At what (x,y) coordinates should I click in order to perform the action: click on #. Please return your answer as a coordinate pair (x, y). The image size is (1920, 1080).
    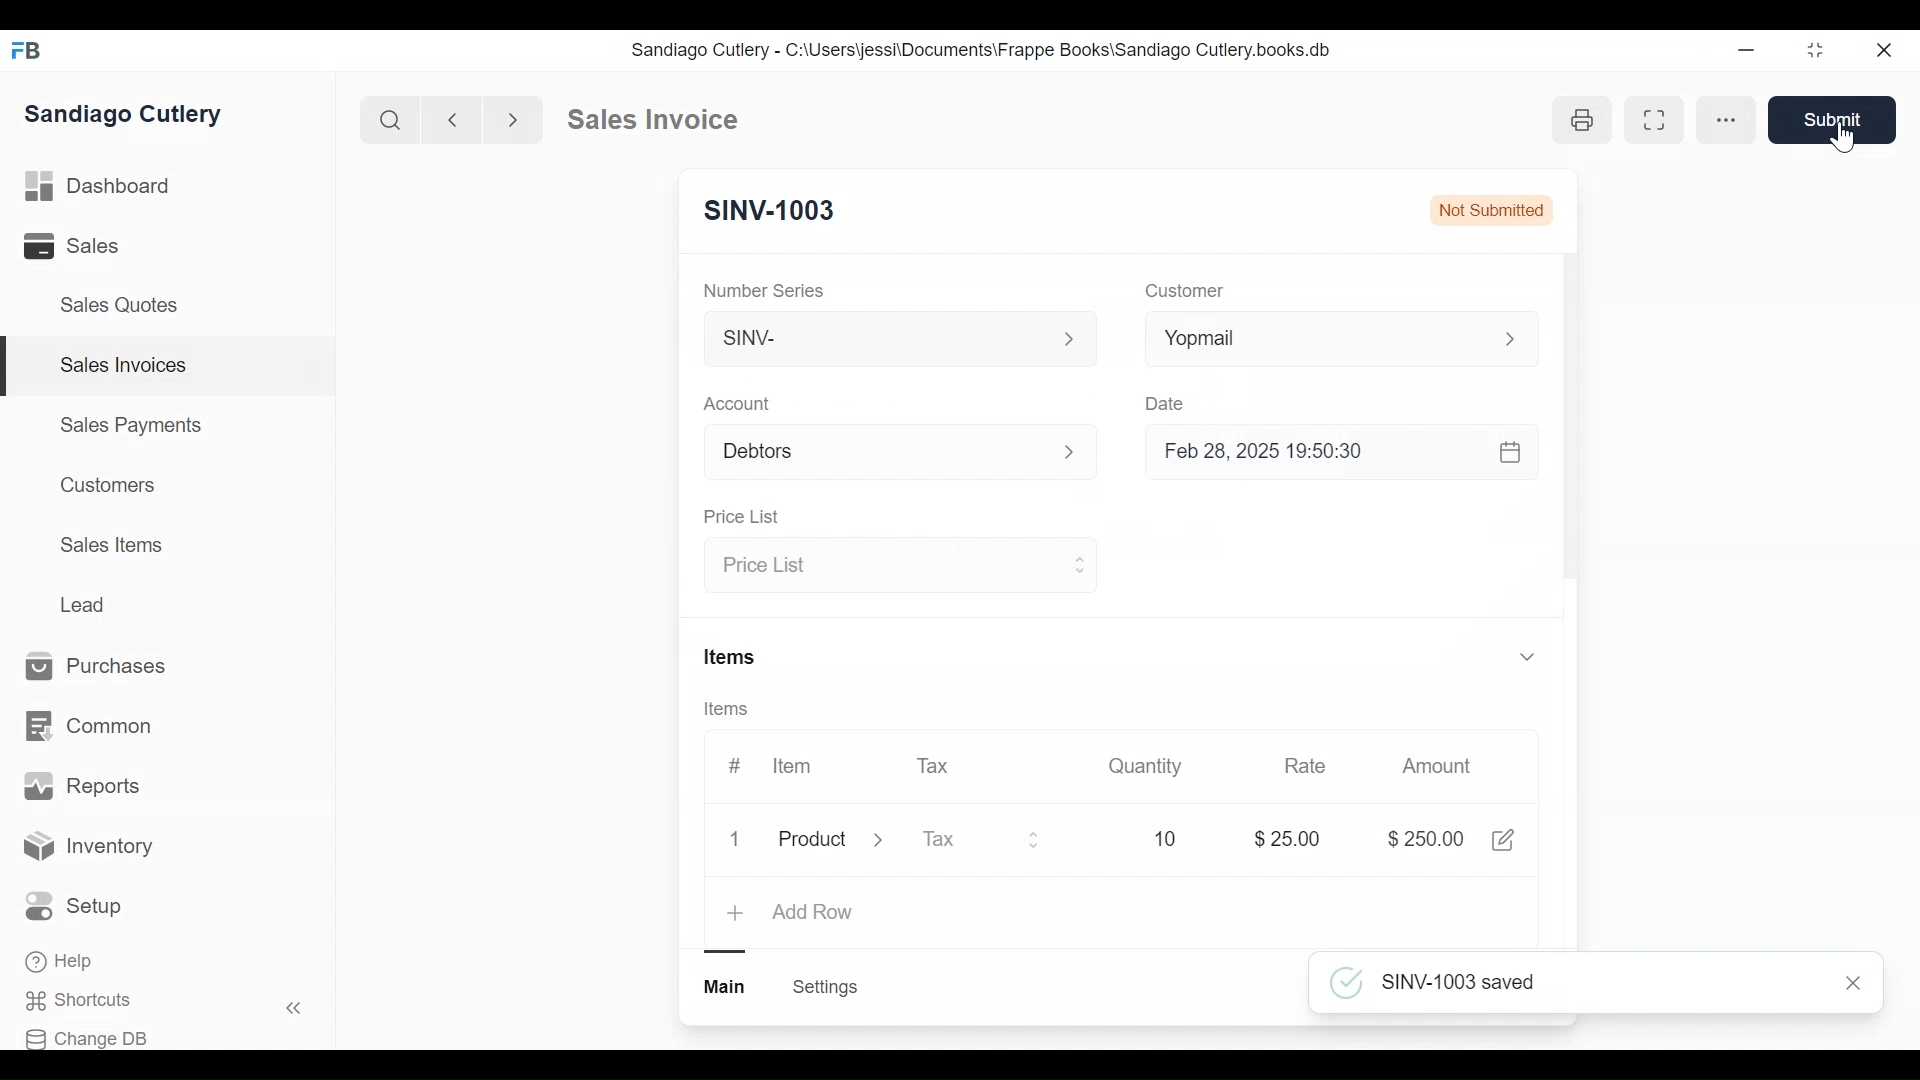
    Looking at the image, I should click on (735, 763).